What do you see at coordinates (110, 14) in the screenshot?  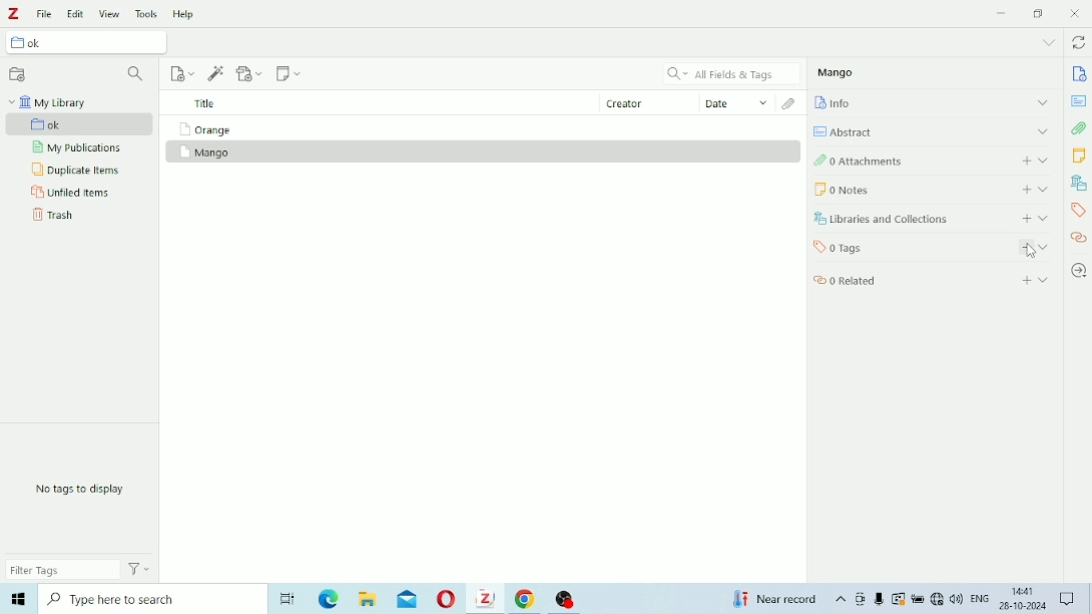 I see `View` at bounding box center [110, 14].